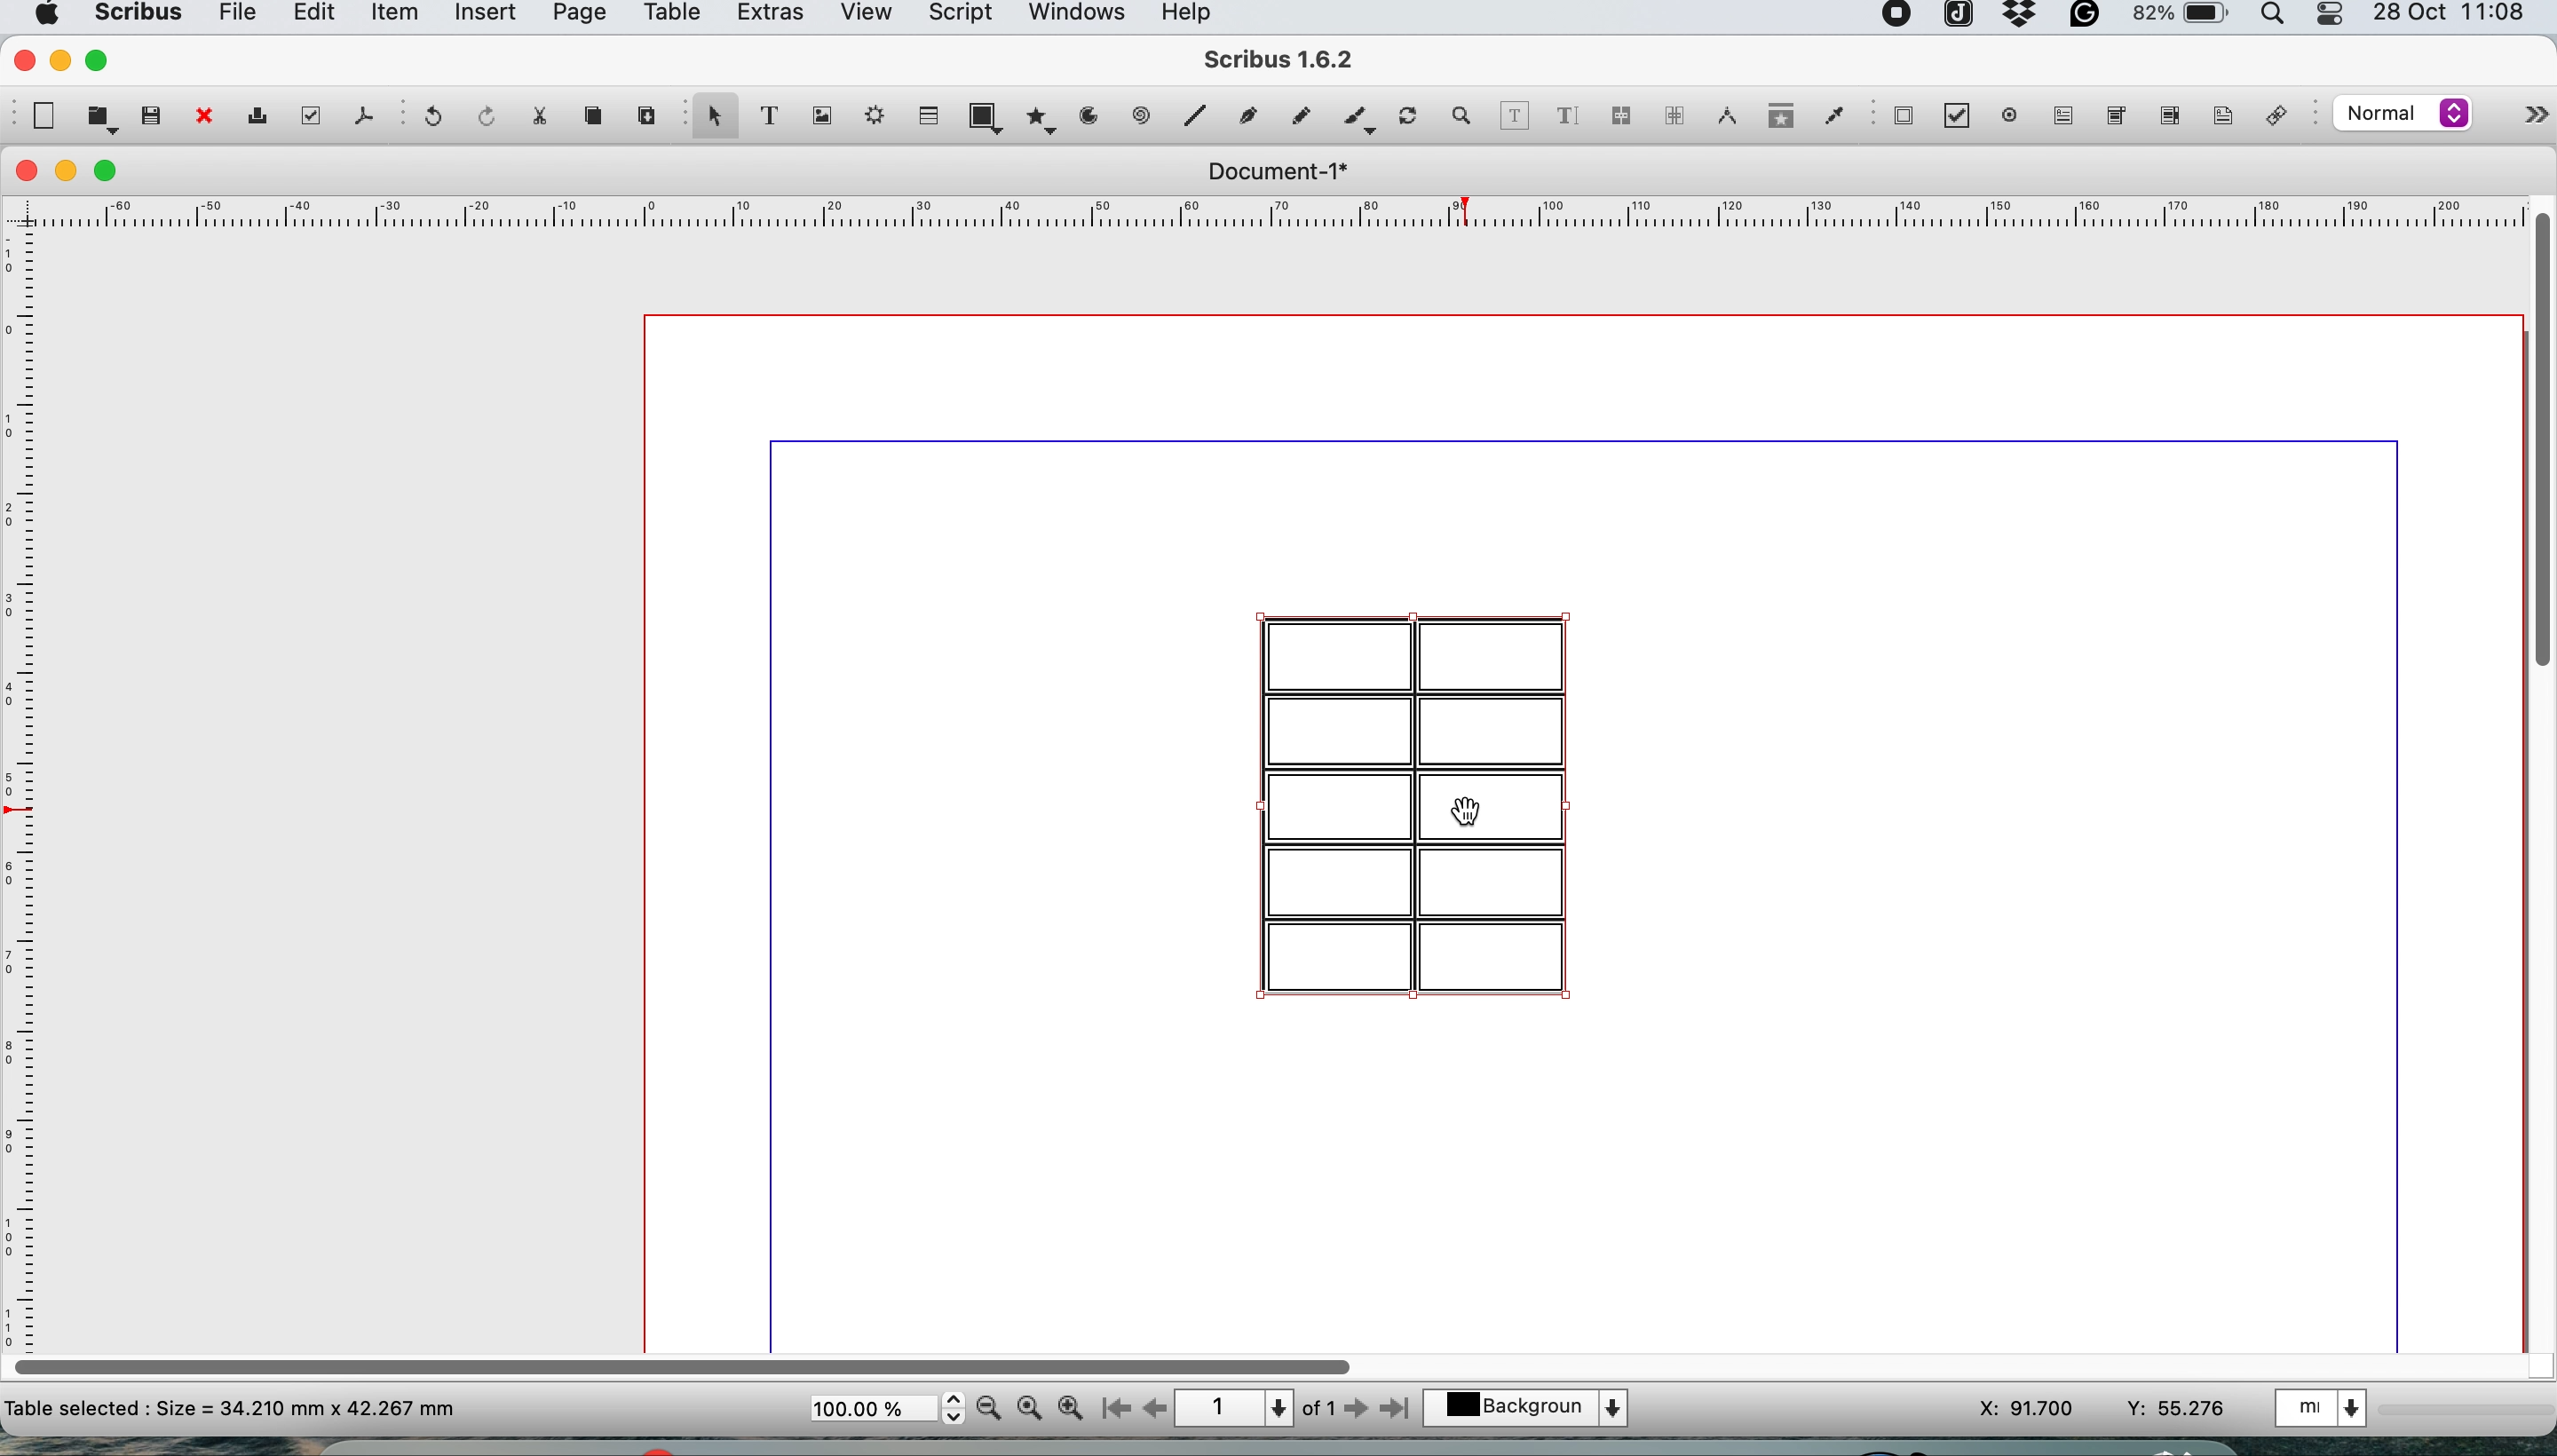 The image size is (2557, 1456). I want to click on unlink text frames, so click(1673, 121).